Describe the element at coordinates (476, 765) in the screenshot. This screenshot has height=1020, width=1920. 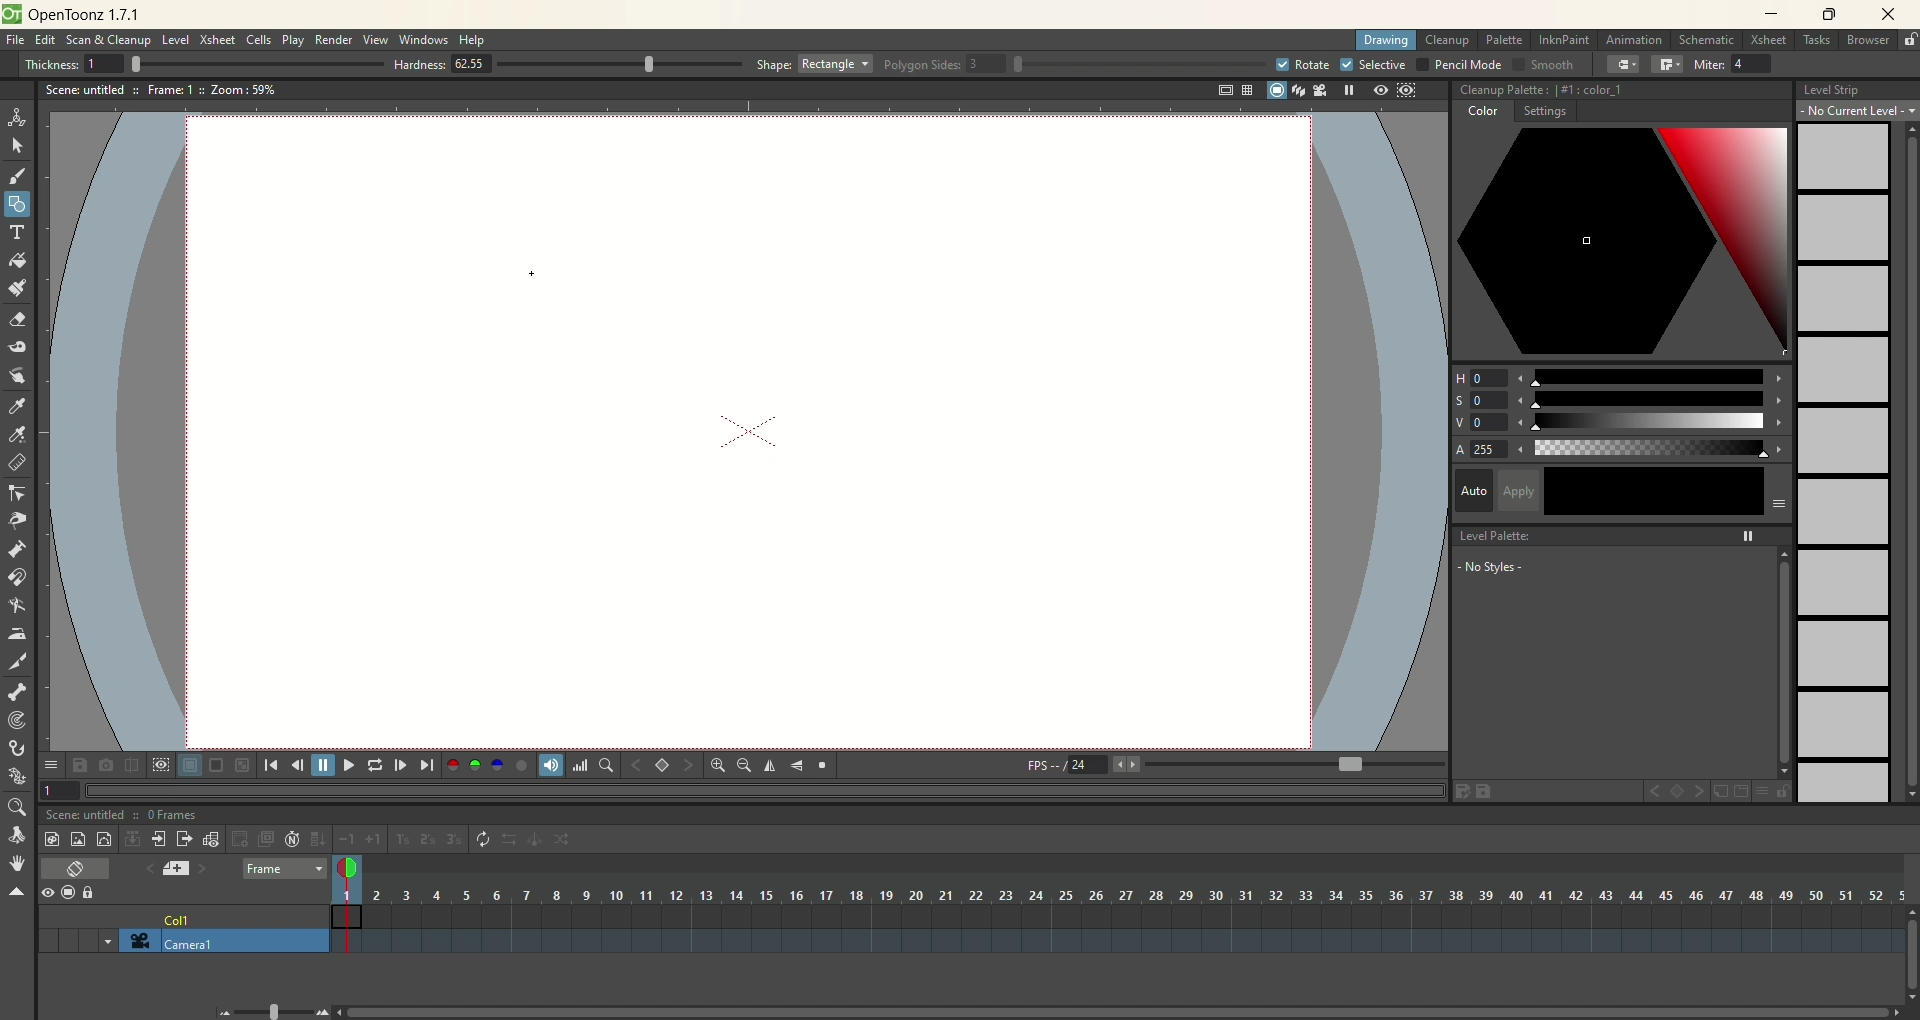
I see `green channel` at that location.